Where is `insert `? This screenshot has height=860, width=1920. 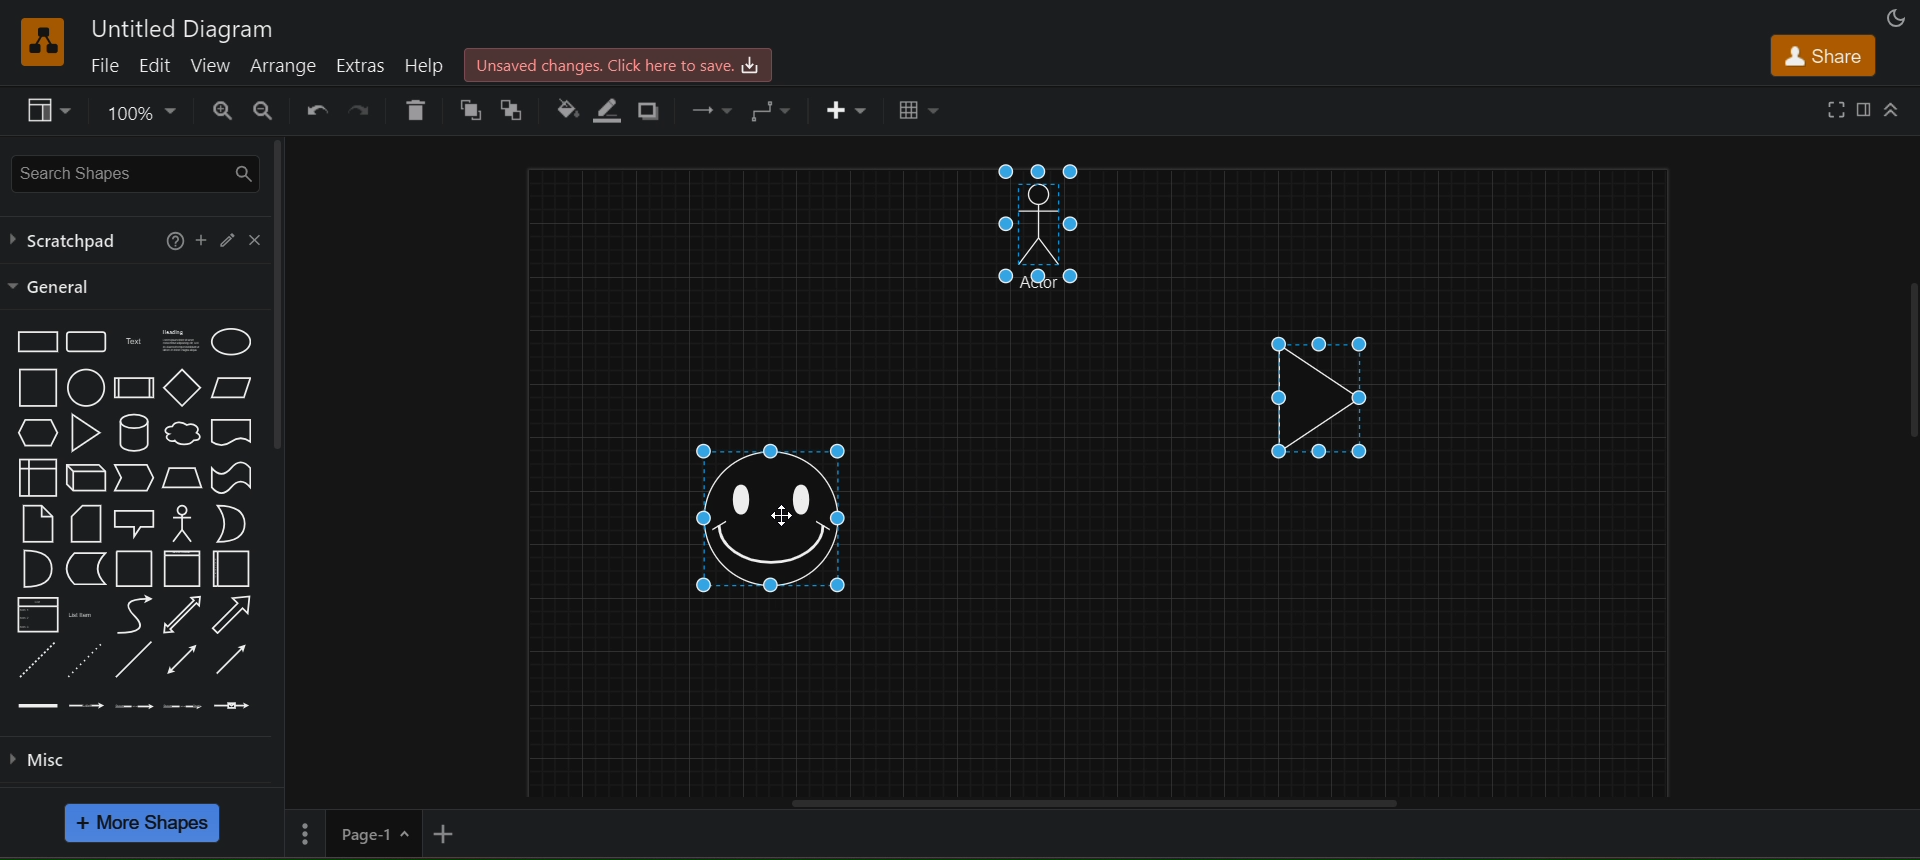
insert  is located at coordinates (848, 111).